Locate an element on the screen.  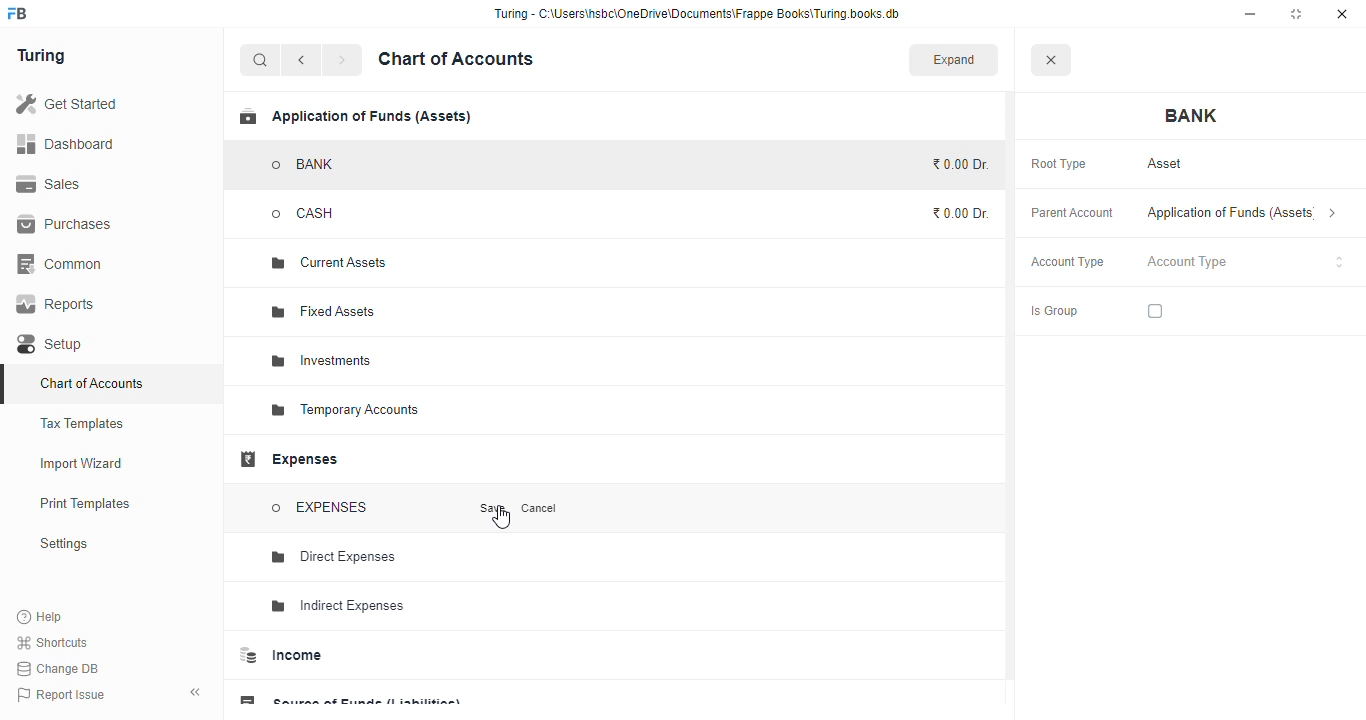
back is located at coordinates (301, 60).